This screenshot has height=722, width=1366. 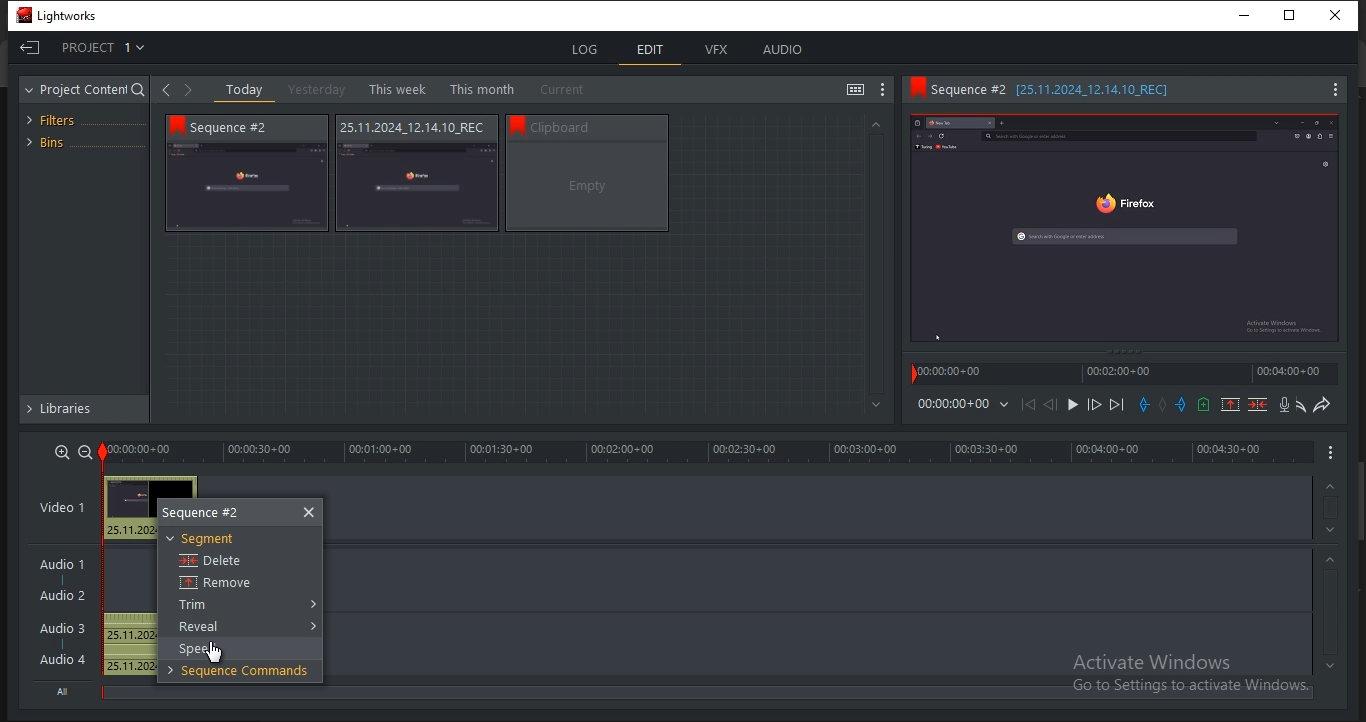 What do you see at coordinates (249, 186) in the screenshot?
I see `video thumbnail` at bounding box center [249, 186].